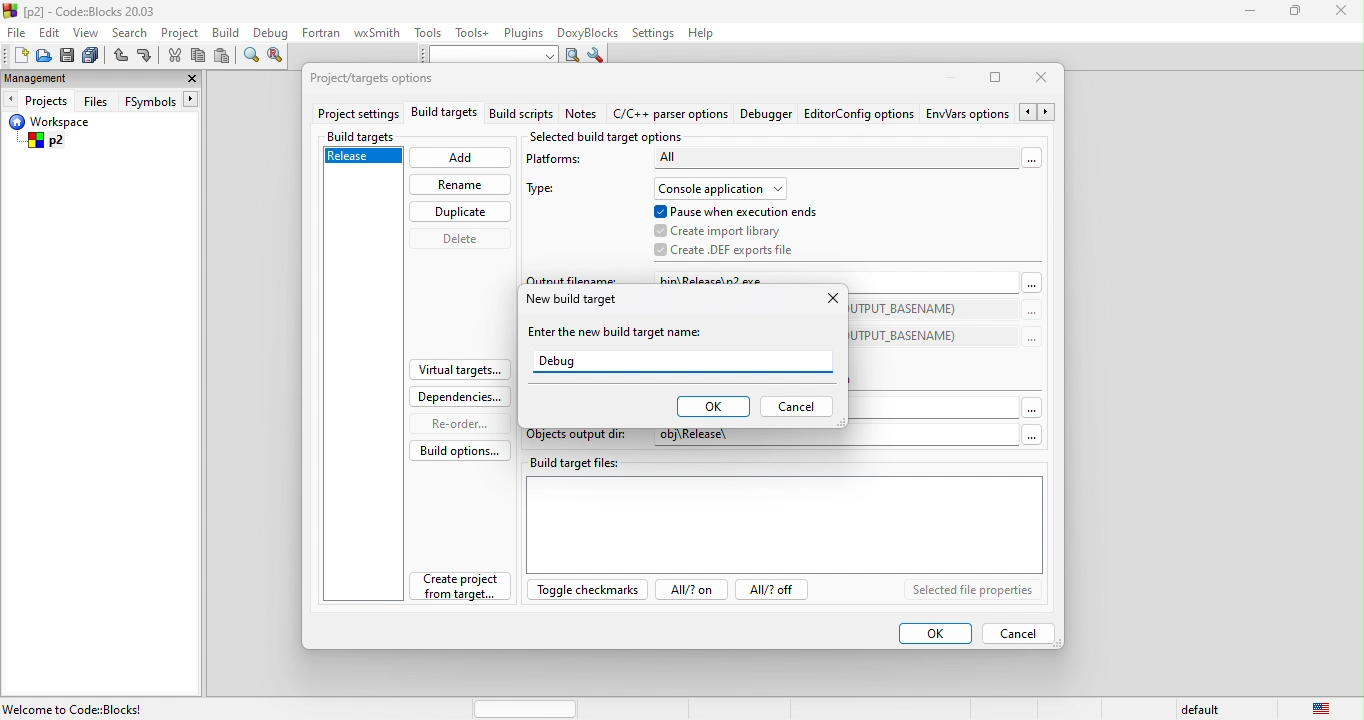 The height and width of the screenshot is (720, 1364). I want to click on create .def exports file, so click(735, 251).